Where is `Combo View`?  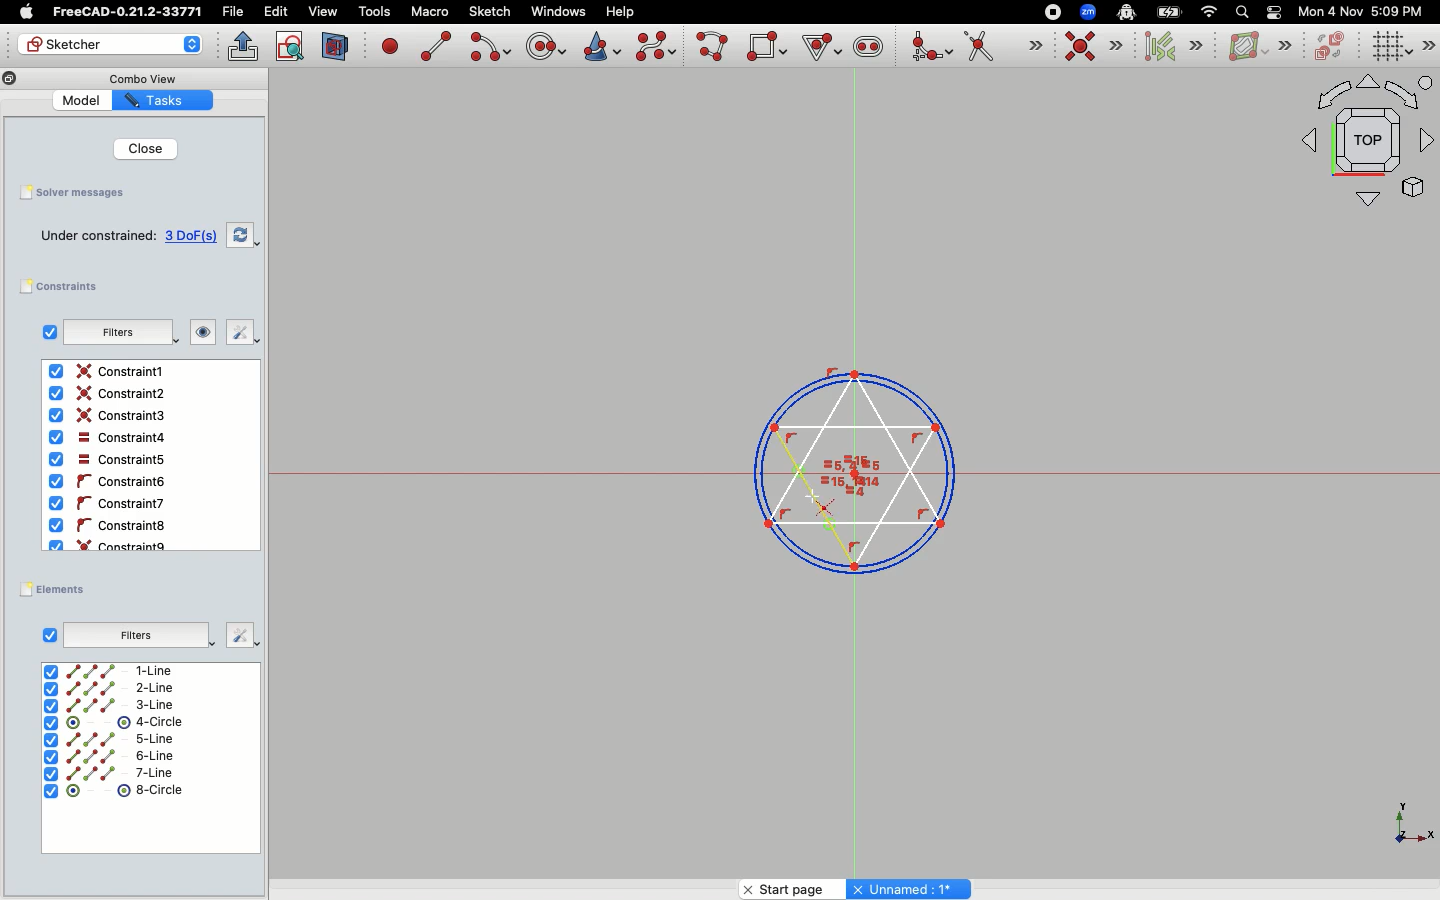 Combo View is located at coordinates (142, 78).